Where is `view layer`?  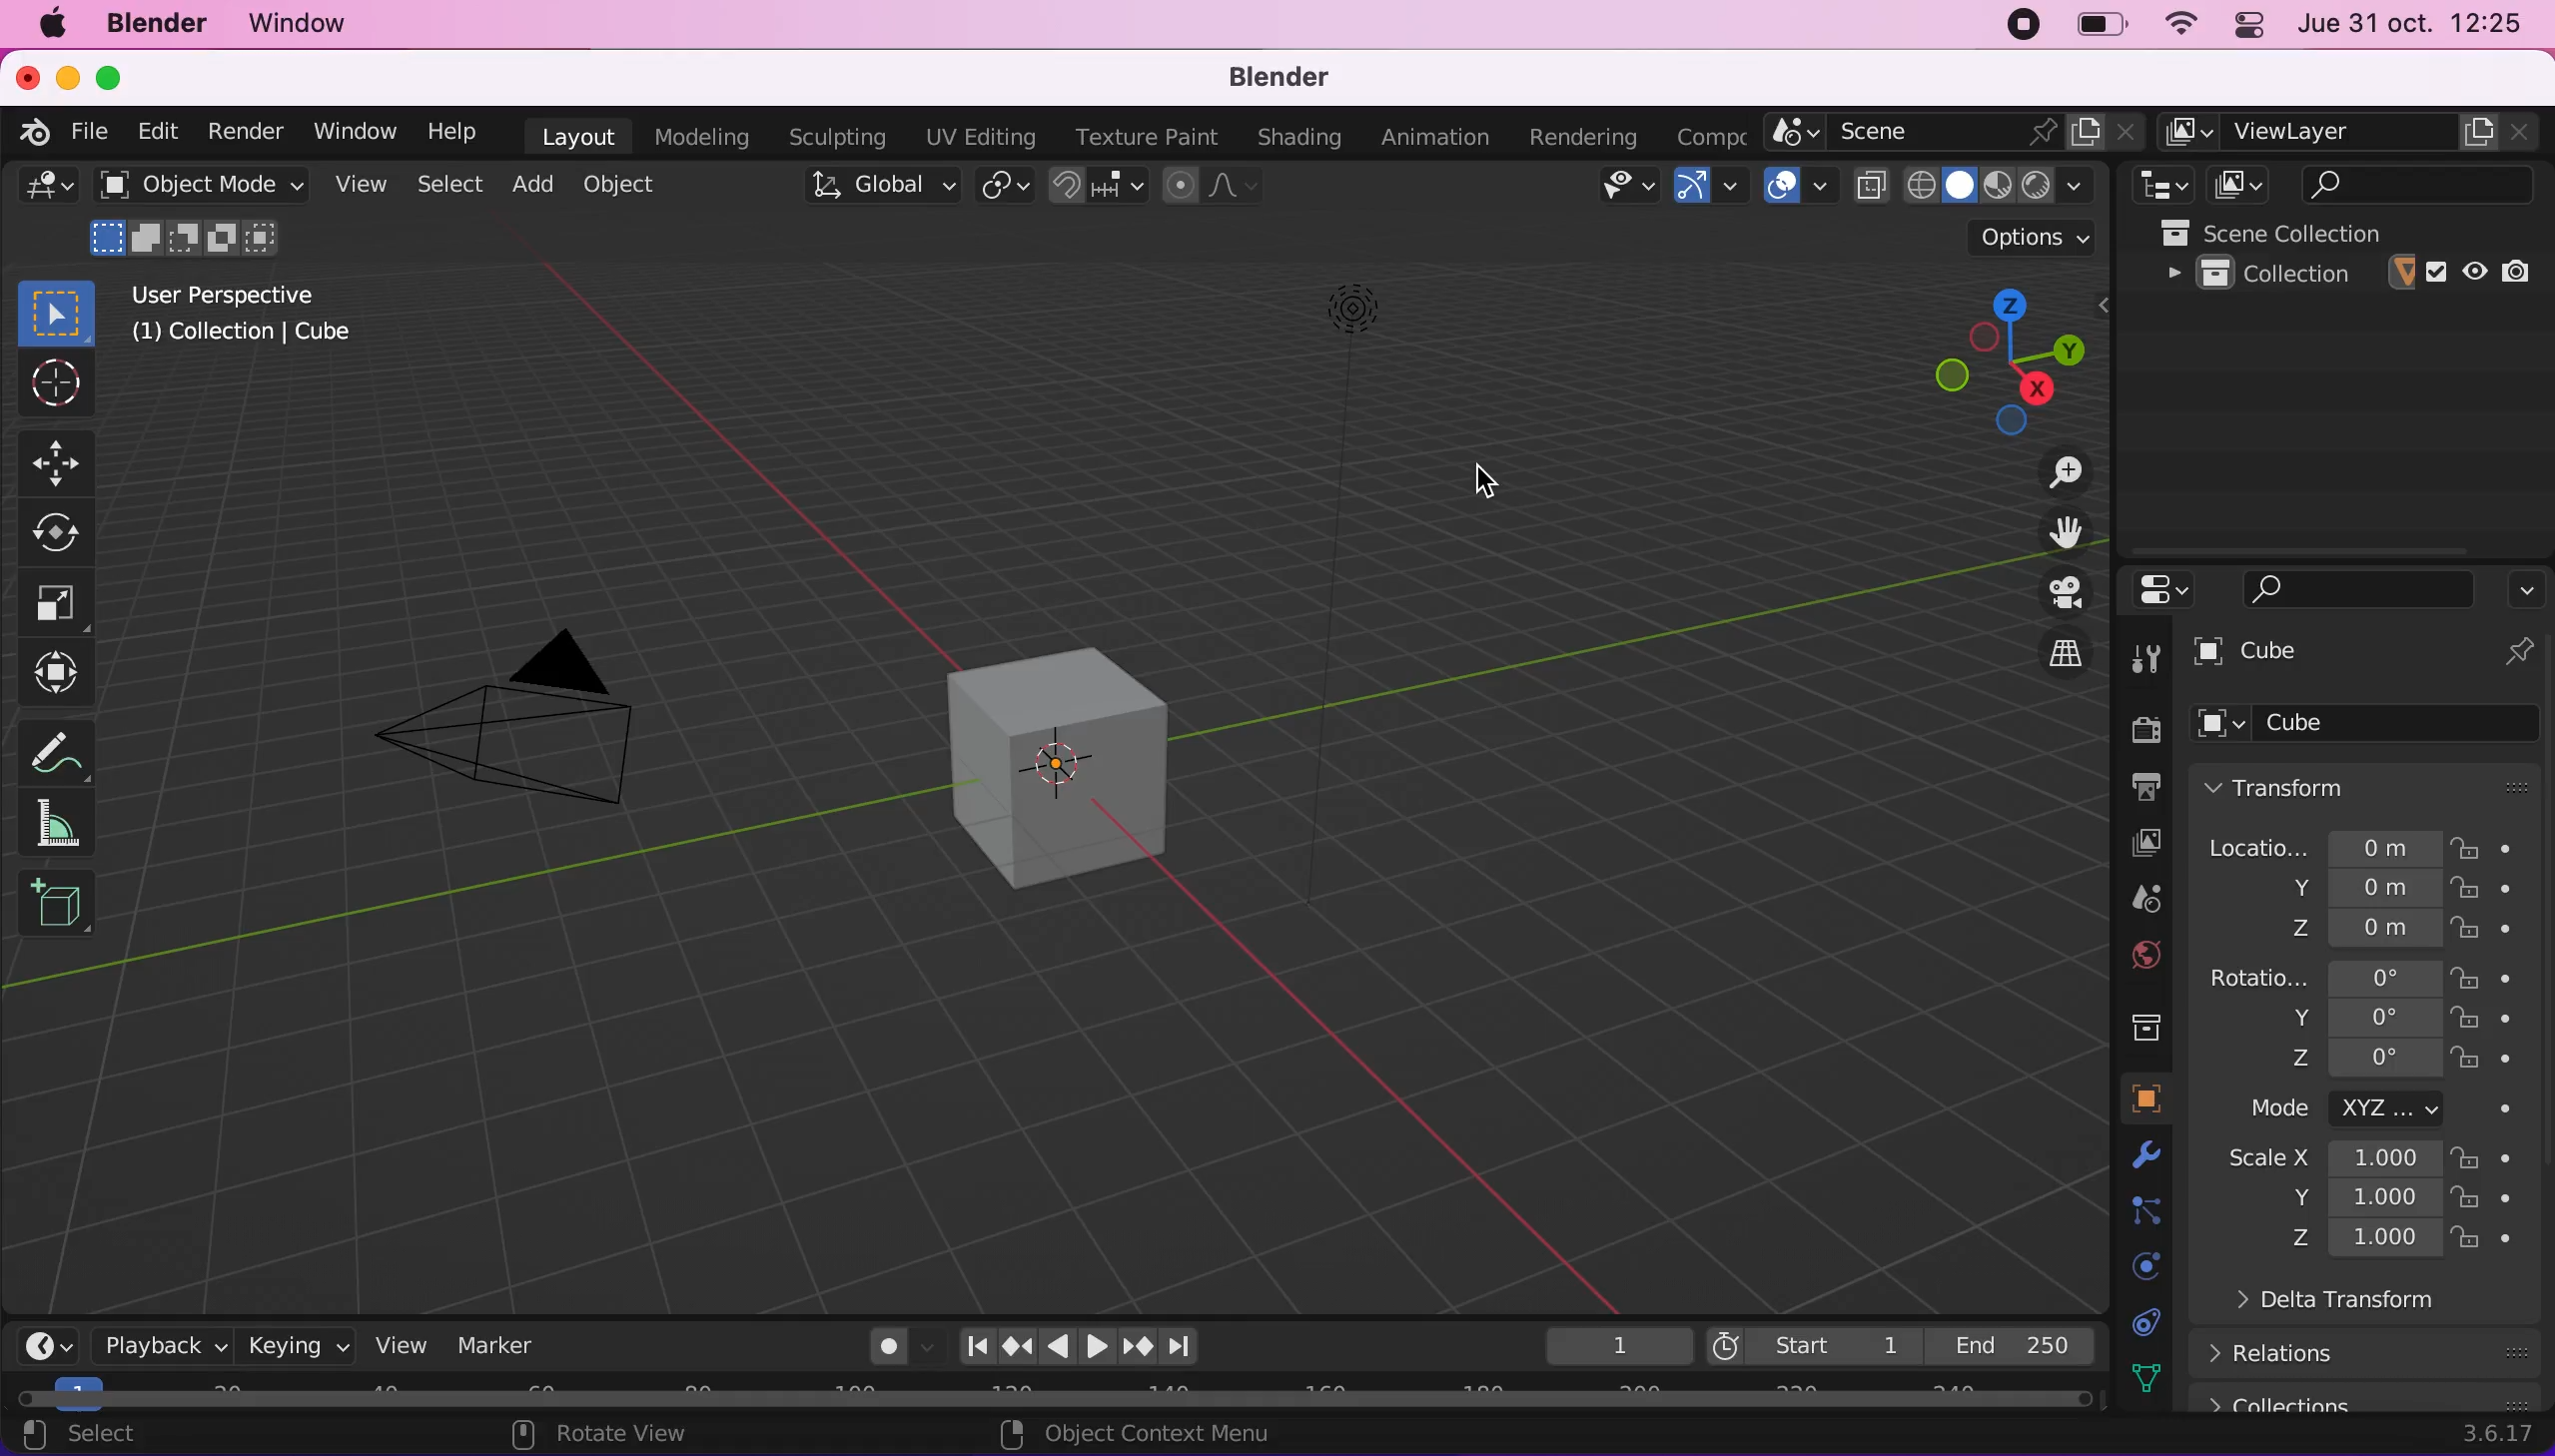
view layer is located at coordinates (2351, 133).